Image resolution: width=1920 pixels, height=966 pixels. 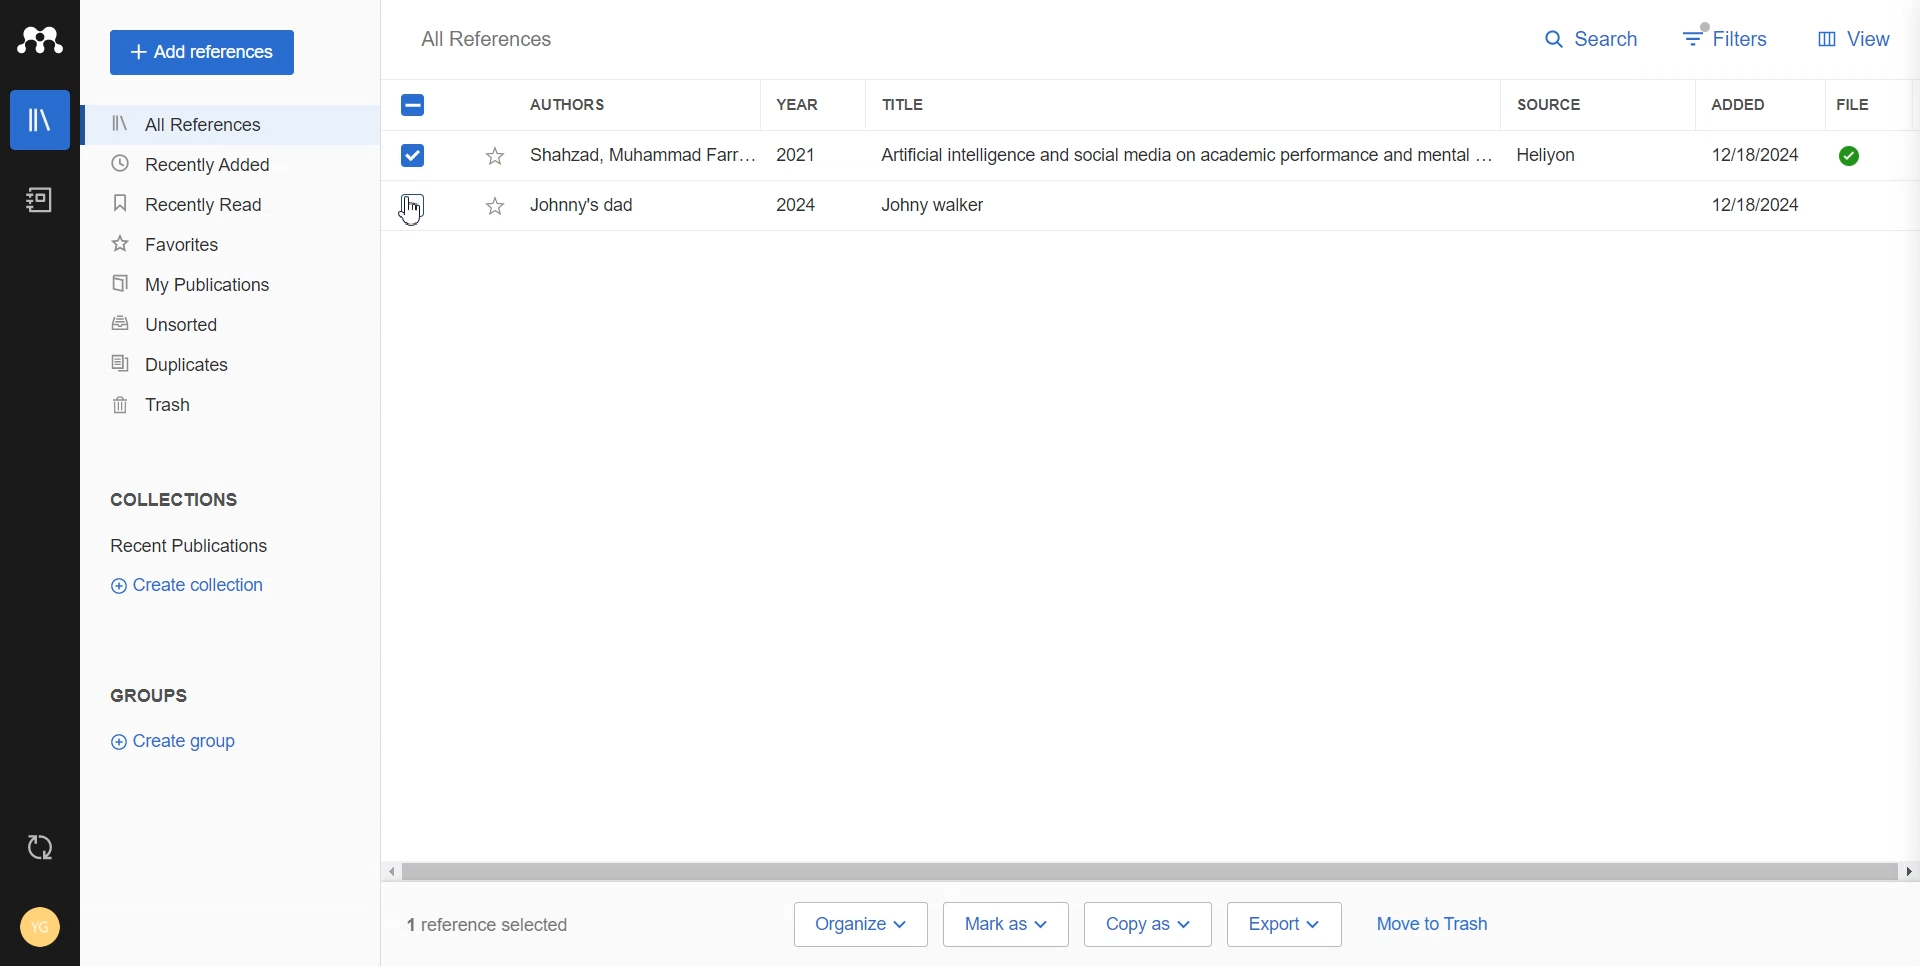 I want to click on Title, so click(x=921, y=104).